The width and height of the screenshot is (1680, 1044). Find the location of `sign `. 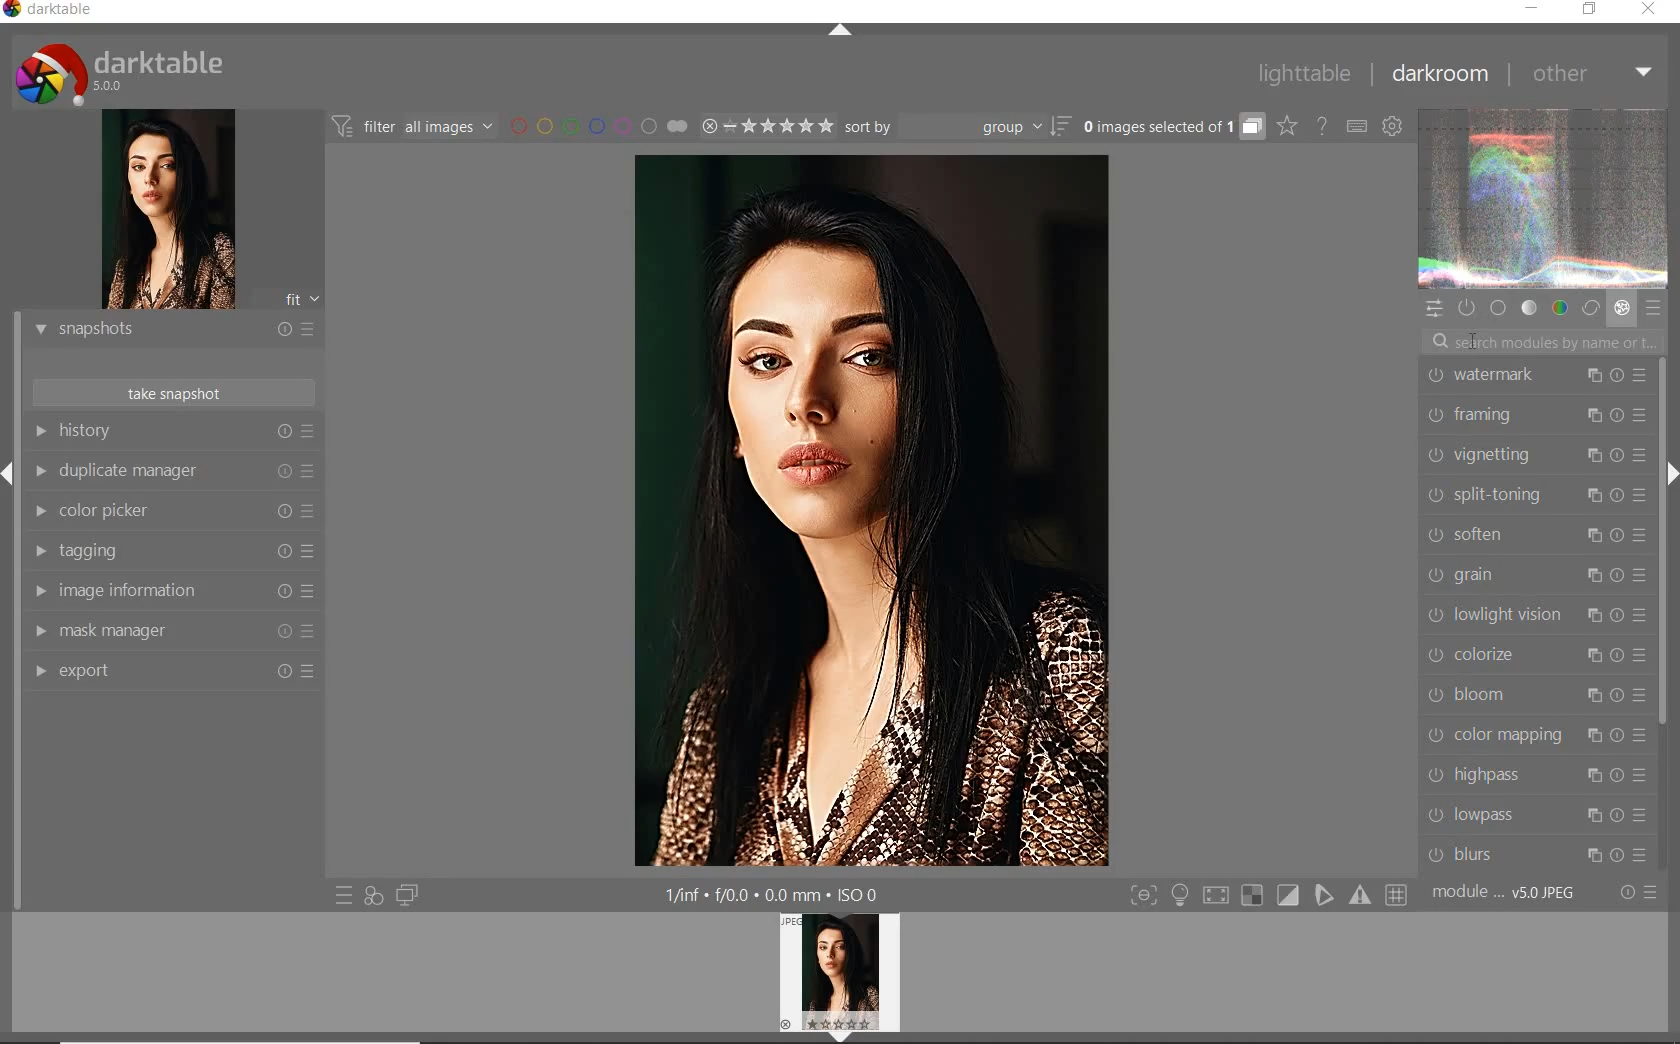

sign  is located at coordinates (1362, 899).